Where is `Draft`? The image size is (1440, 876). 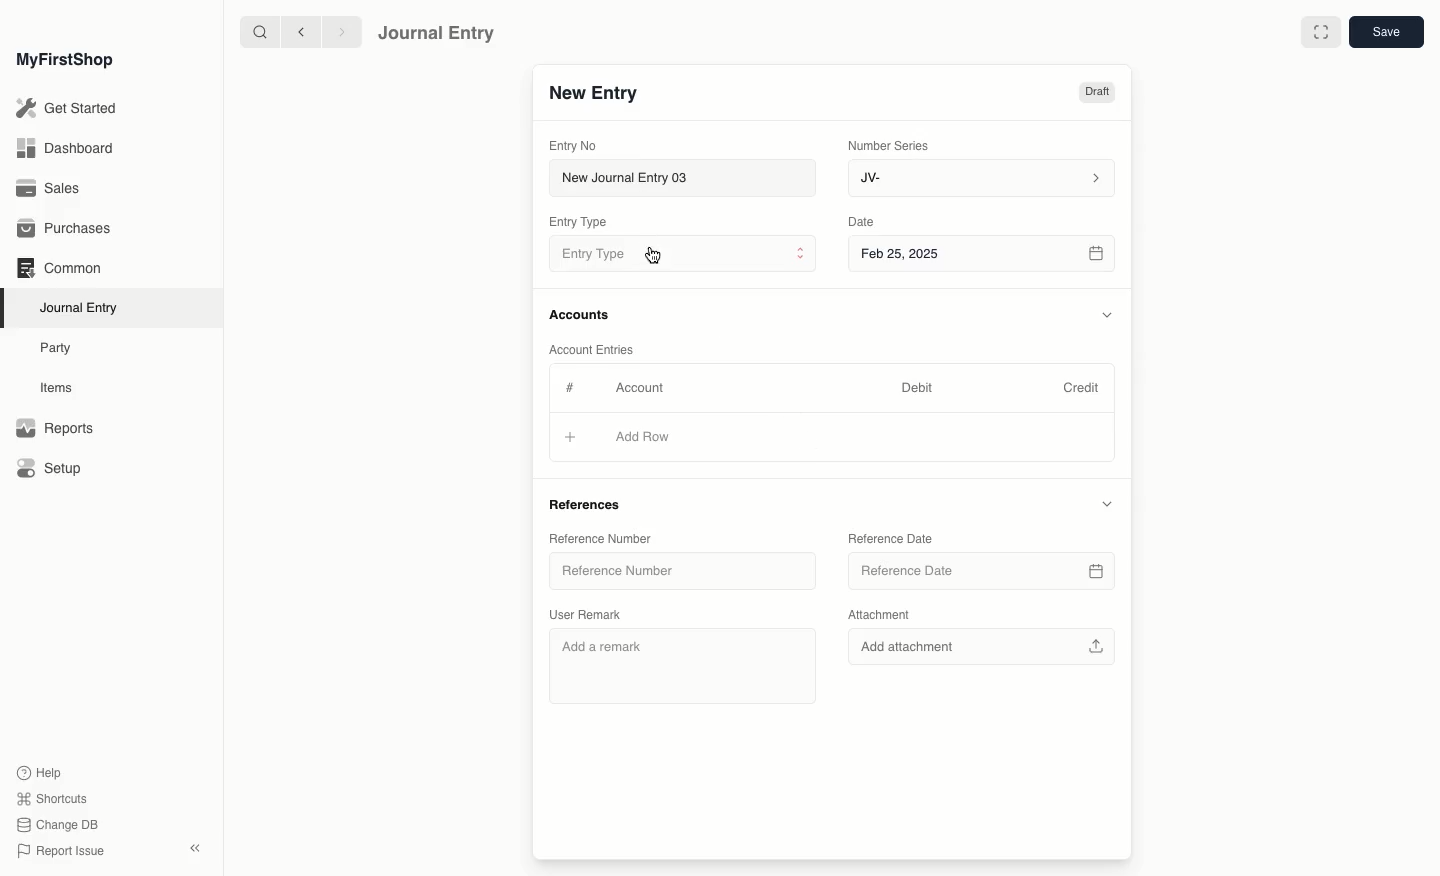
Draft is located at coordinates (1096, 94).